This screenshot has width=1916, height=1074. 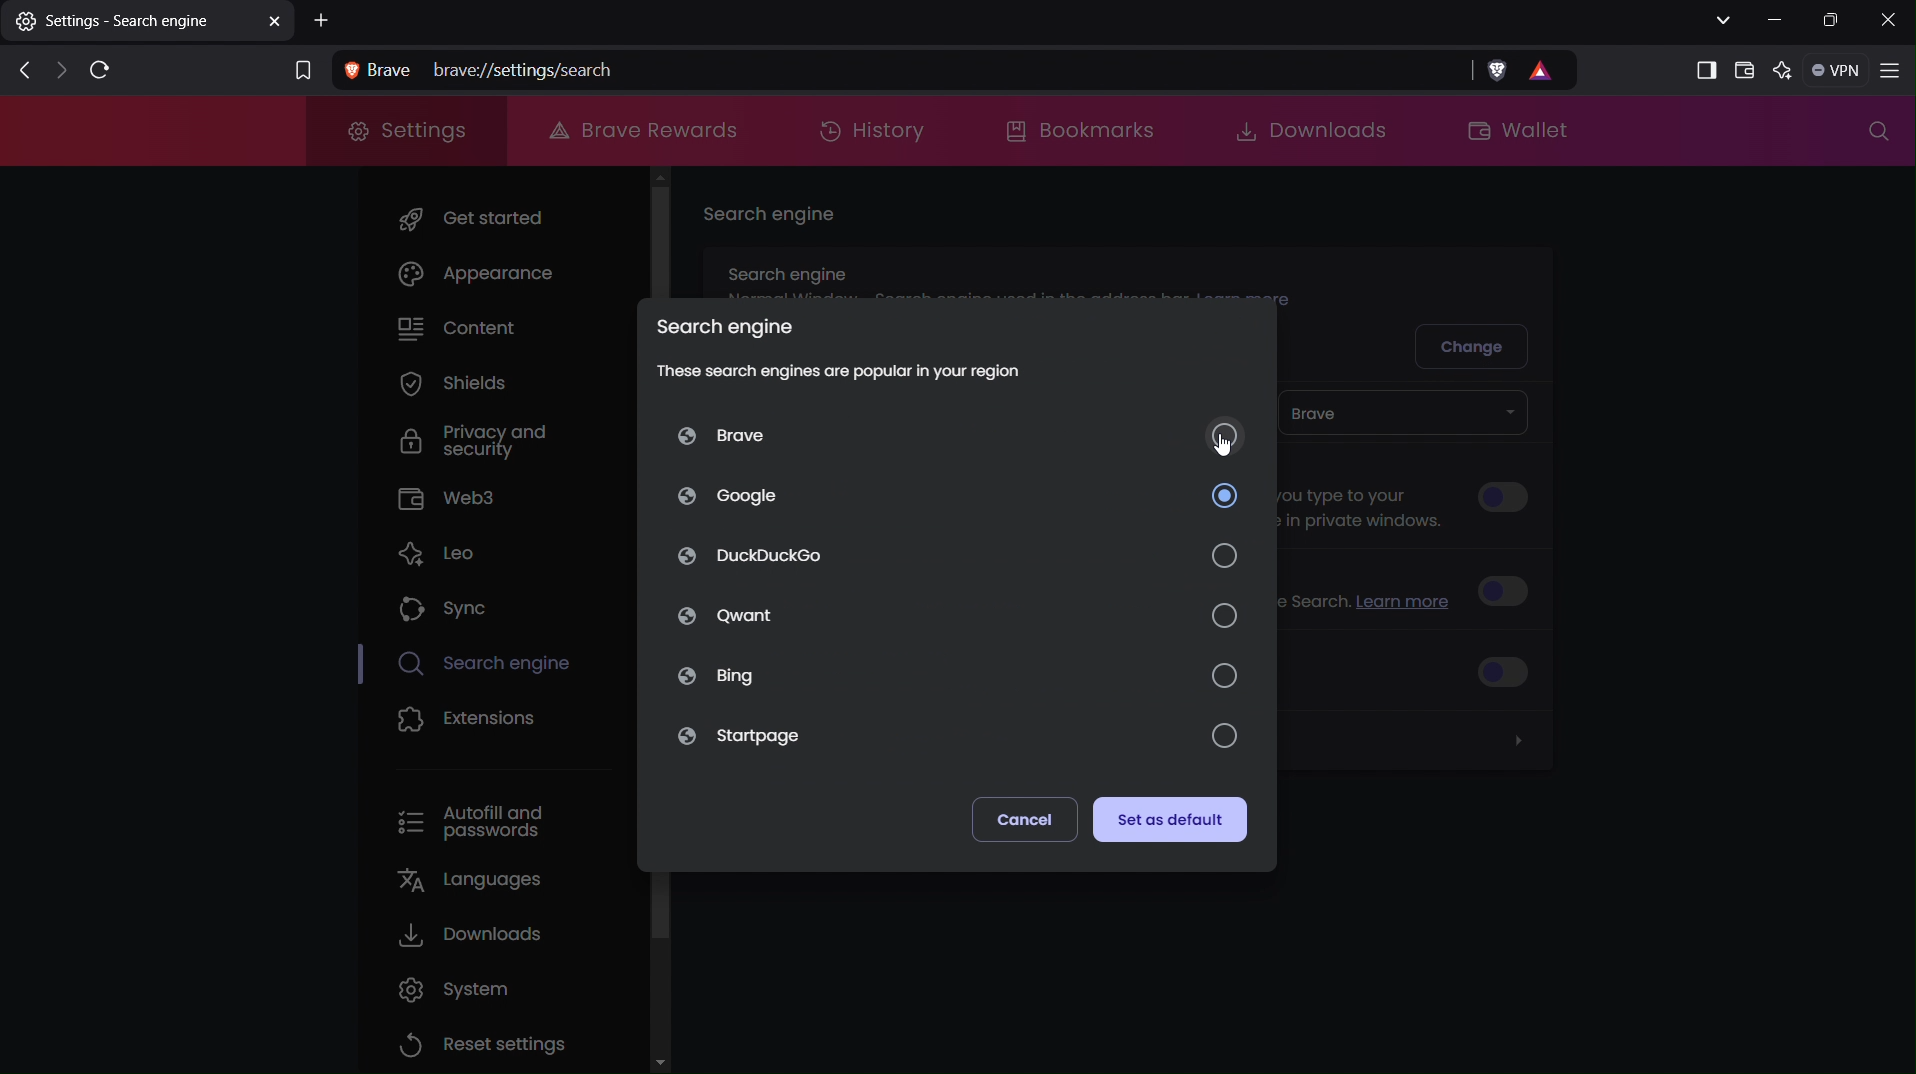 I want to click on Change, so click(x=1475, y=344).